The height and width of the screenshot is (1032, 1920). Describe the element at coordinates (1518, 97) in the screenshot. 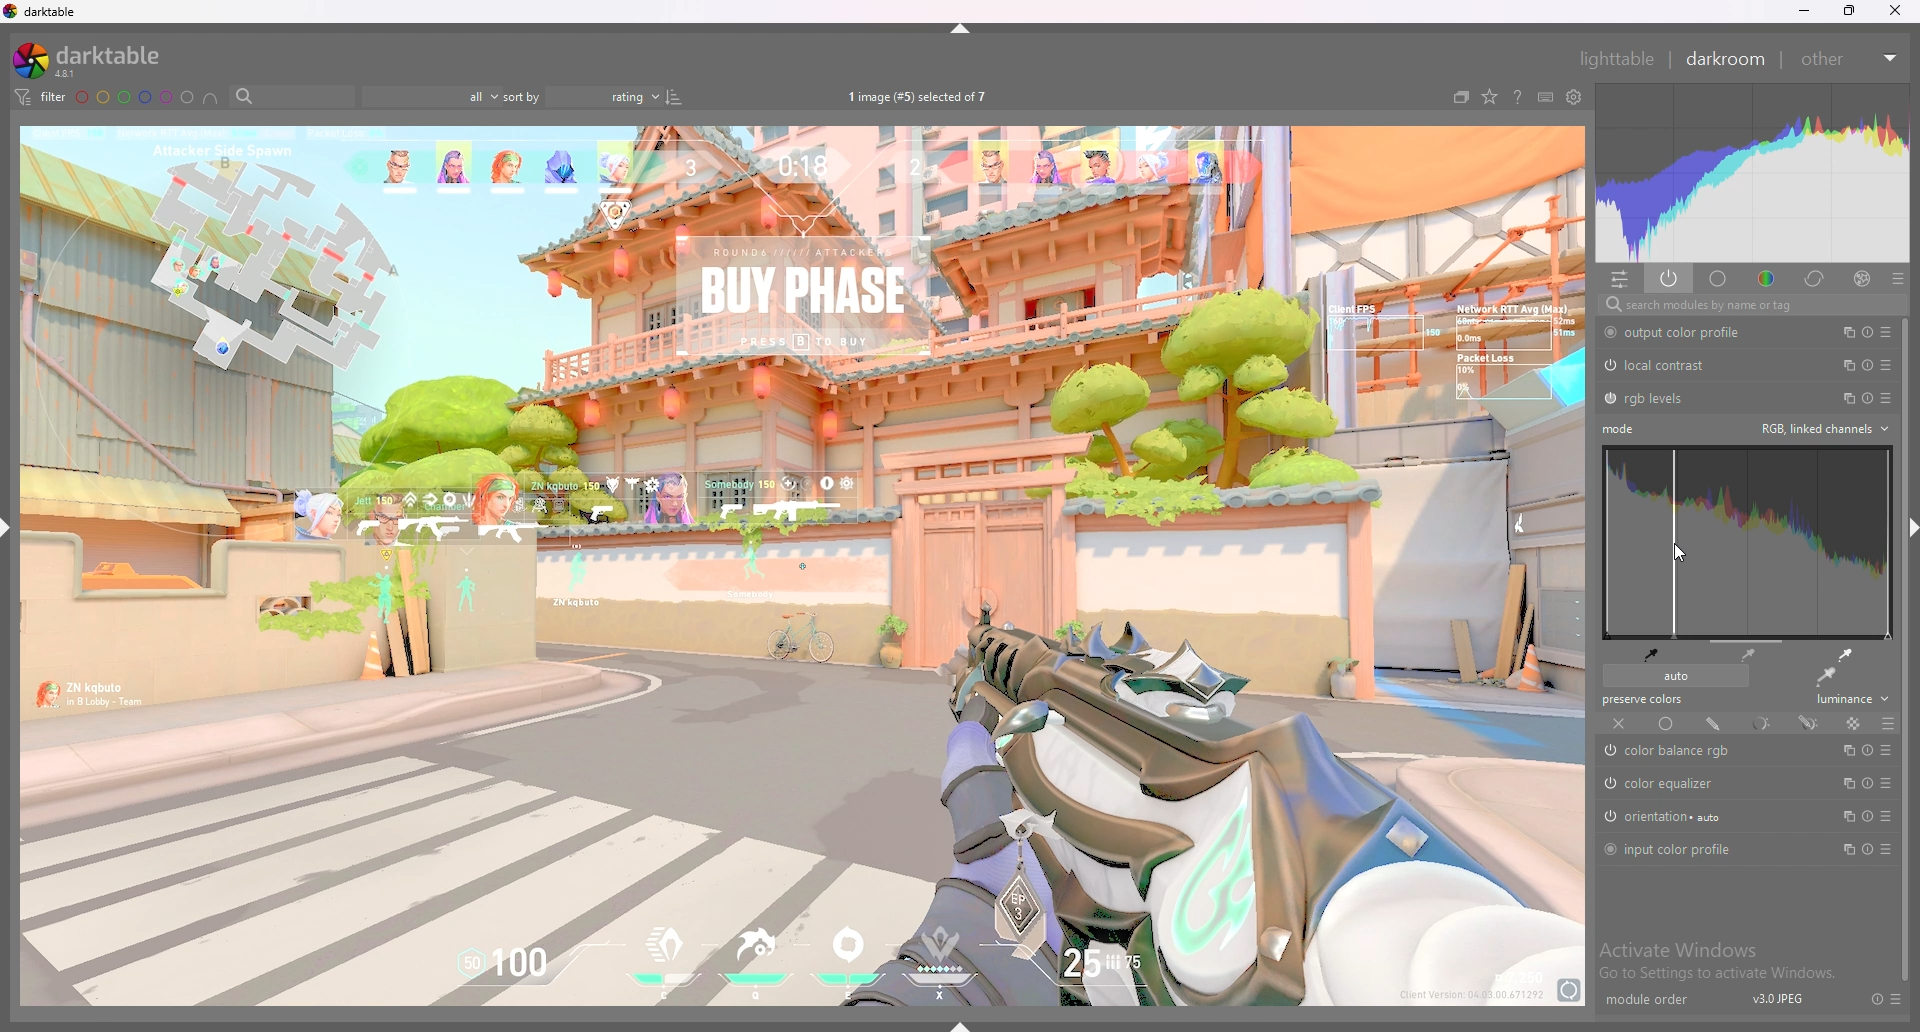

I see `help` at that location.